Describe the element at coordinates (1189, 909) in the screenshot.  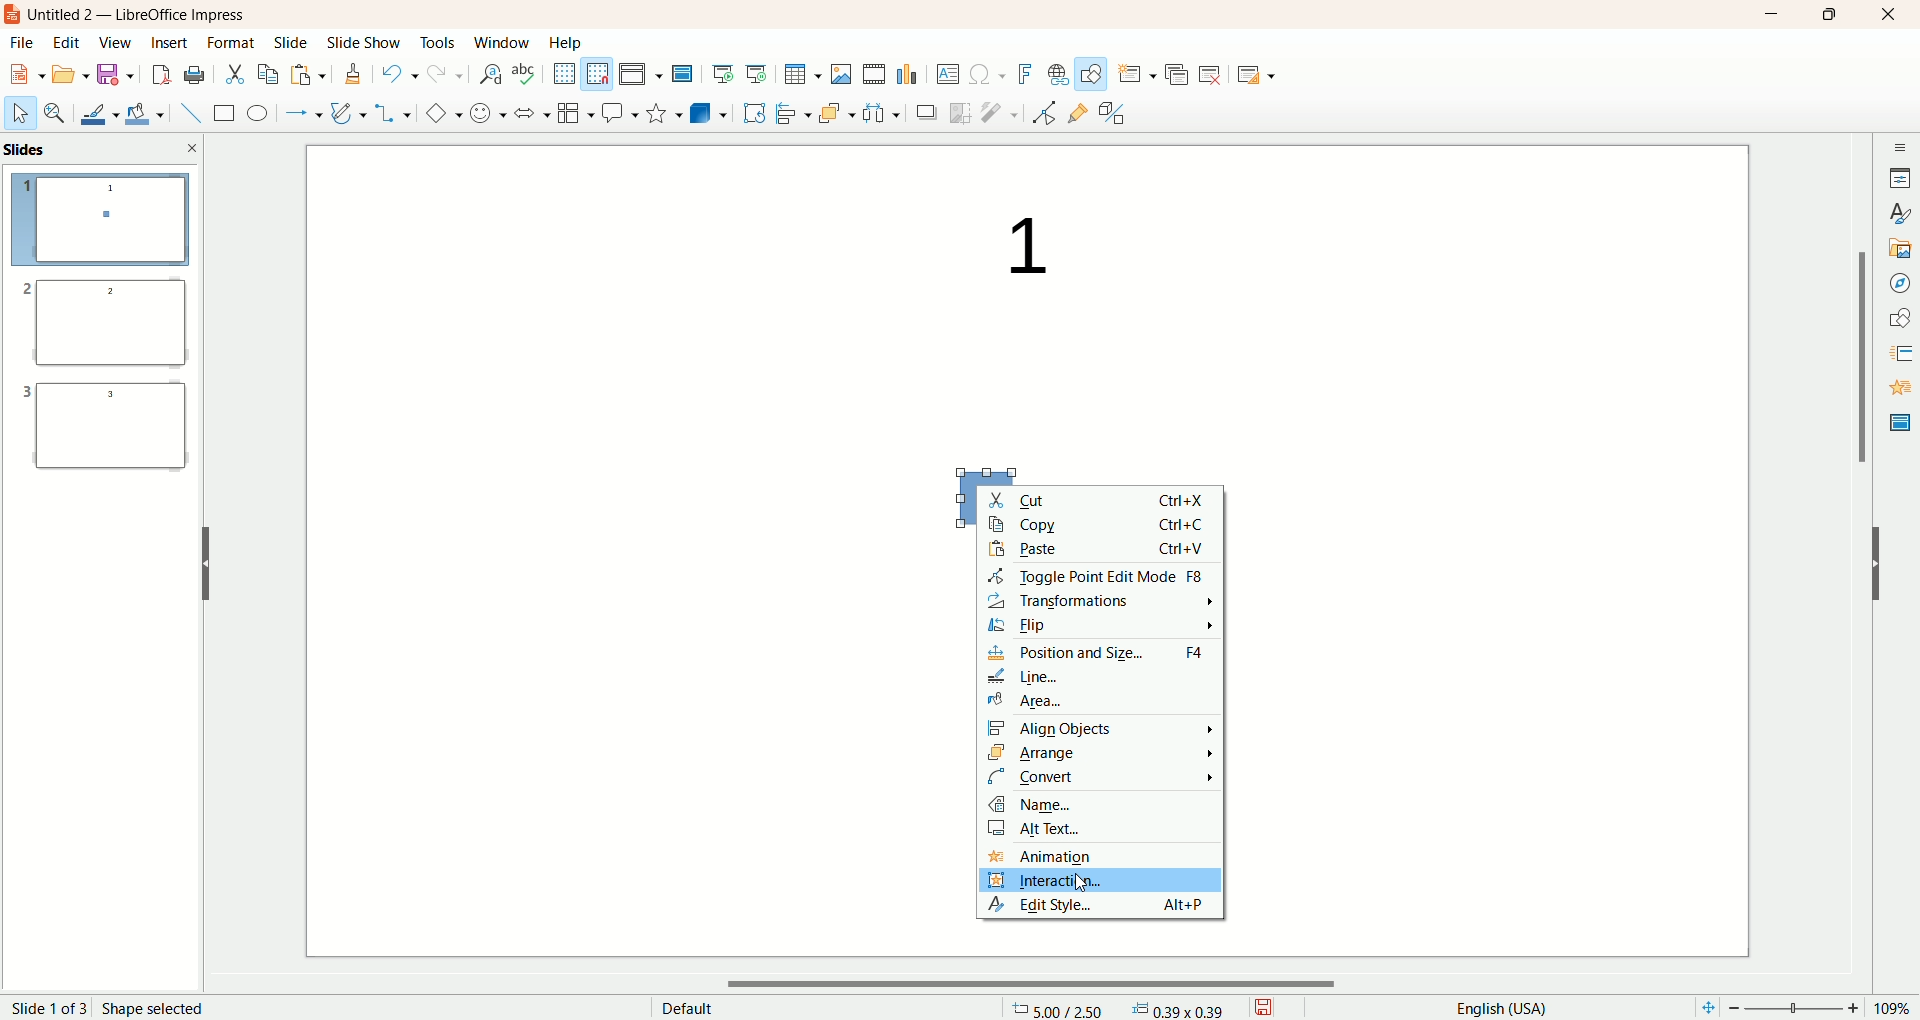
I see `alt+p` at that location.